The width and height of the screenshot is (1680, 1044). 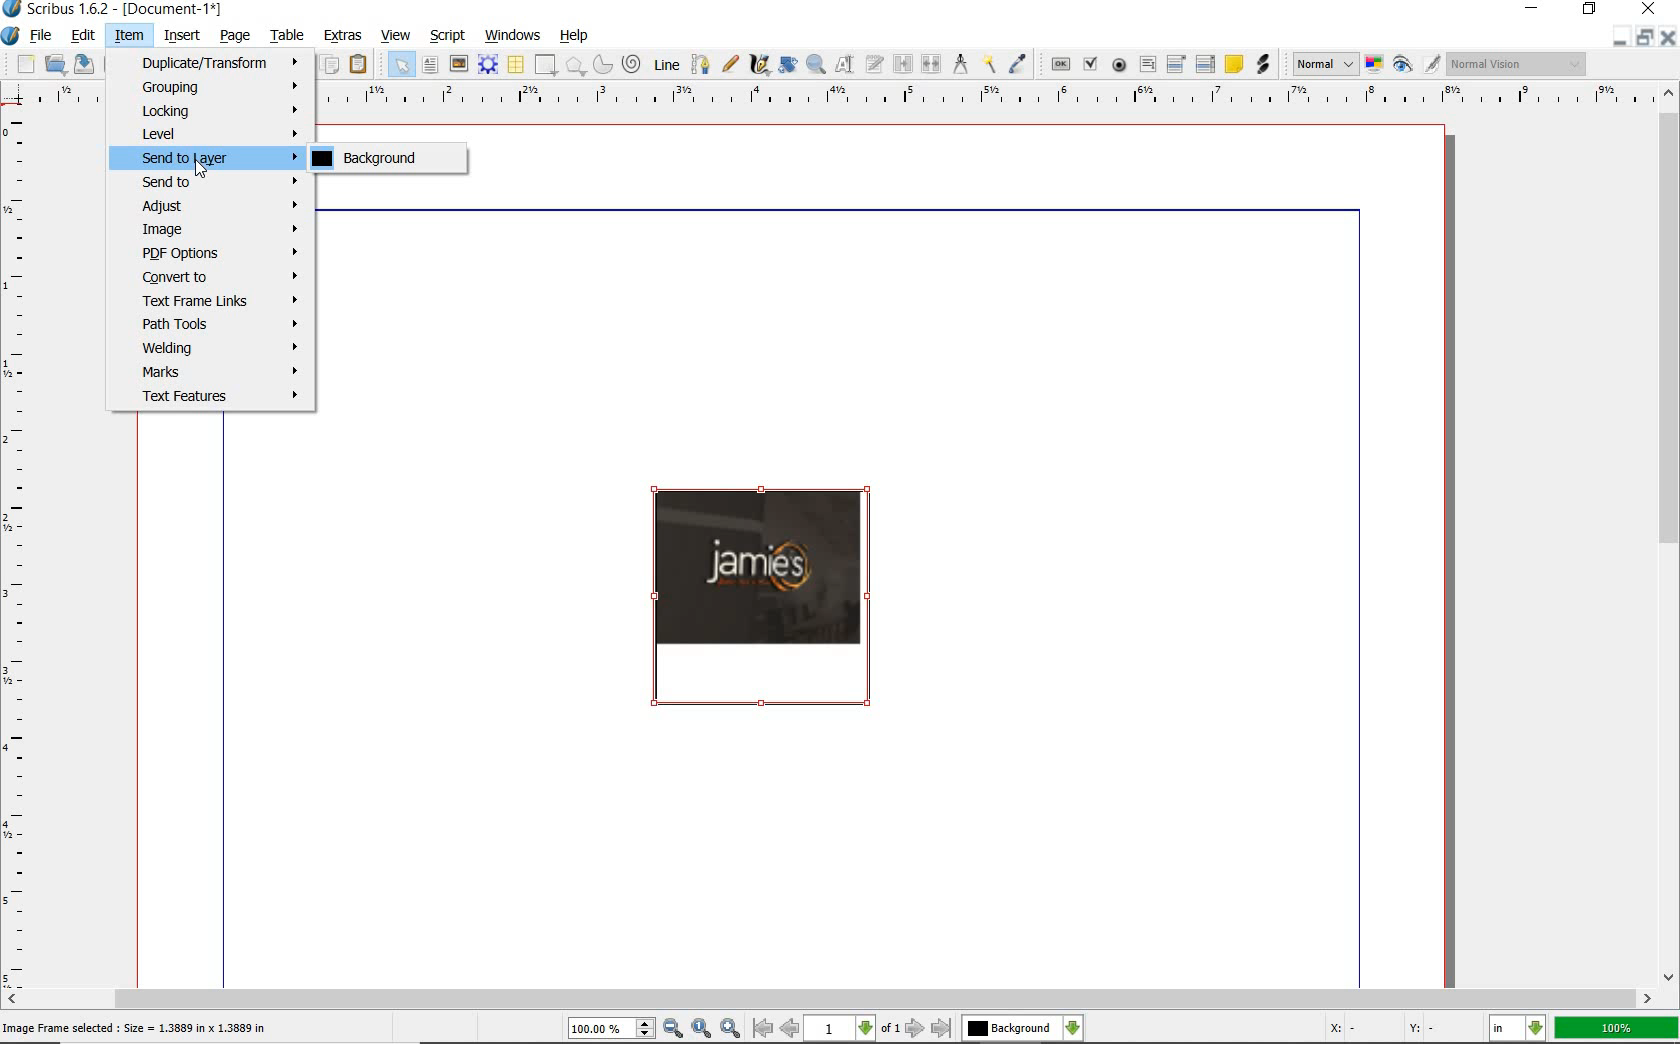 What do you see at coordinates (1415, 63) in the screenshot?
I see `preview mode` at bounding box center [1415, 63].